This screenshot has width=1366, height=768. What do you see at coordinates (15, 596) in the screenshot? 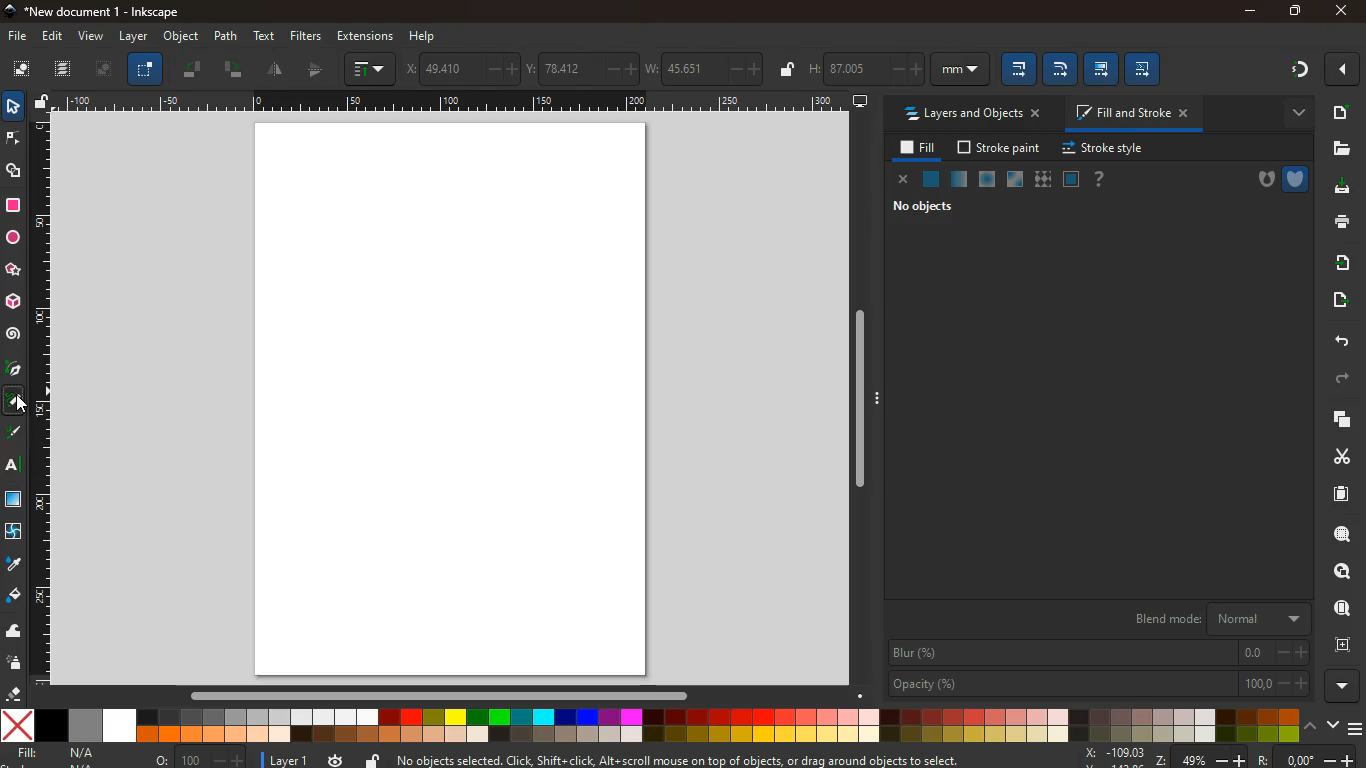
I see `paint` at bounding box center [15, 596].